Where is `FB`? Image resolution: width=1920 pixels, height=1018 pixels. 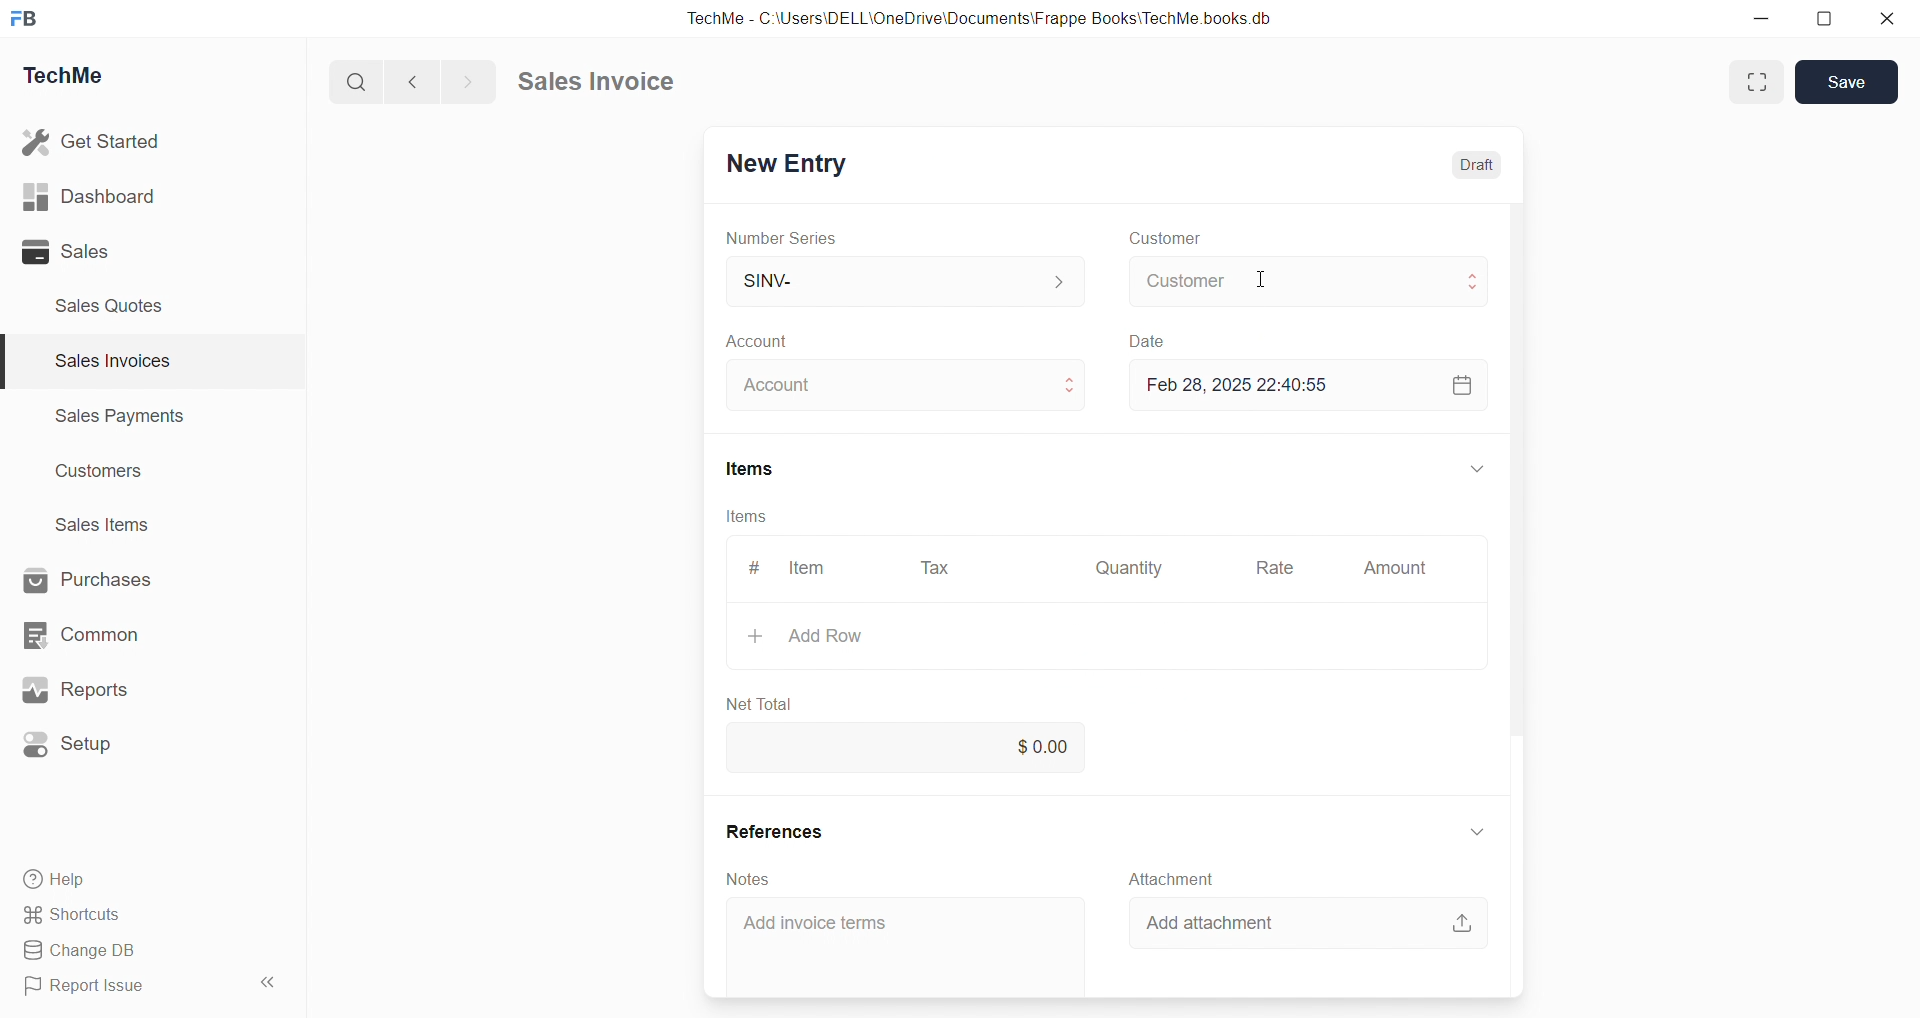
FB is located at coordinates (24, 20).